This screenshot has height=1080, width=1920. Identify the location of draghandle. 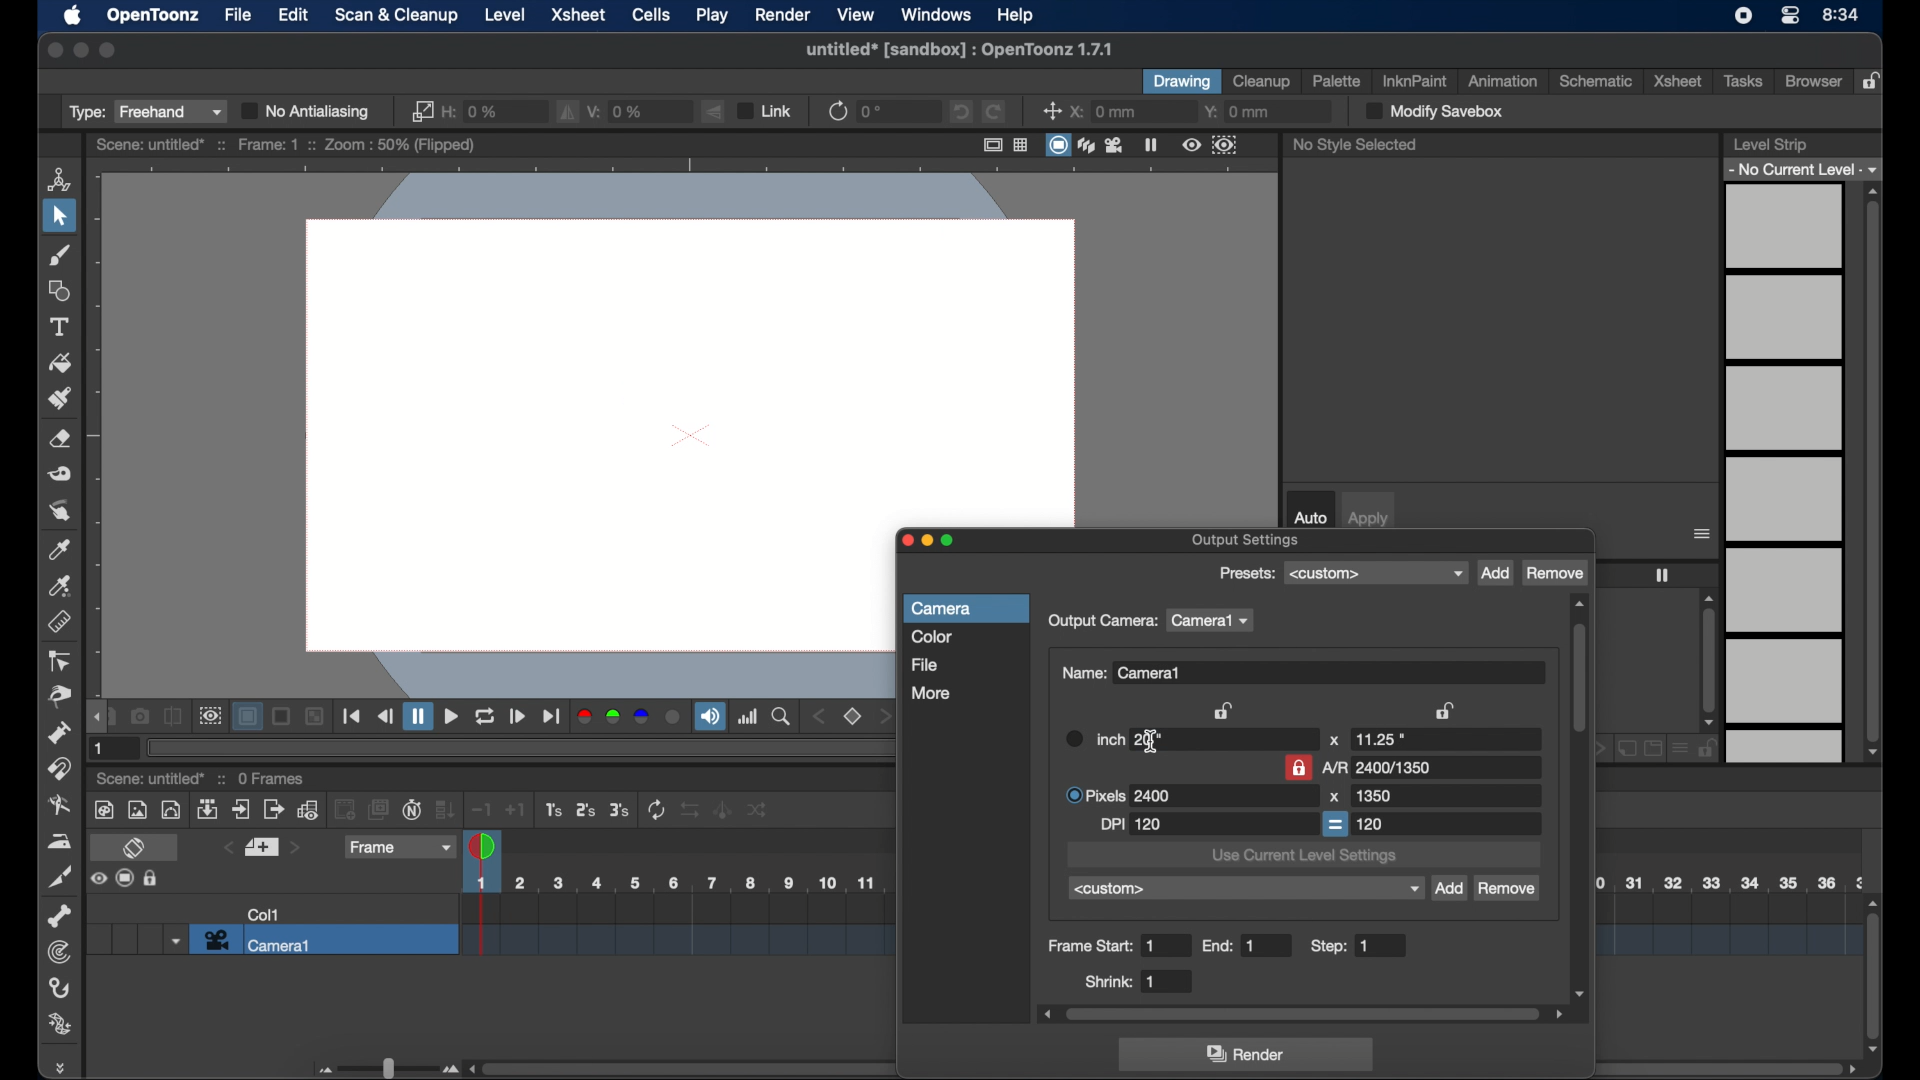
(98, 718).